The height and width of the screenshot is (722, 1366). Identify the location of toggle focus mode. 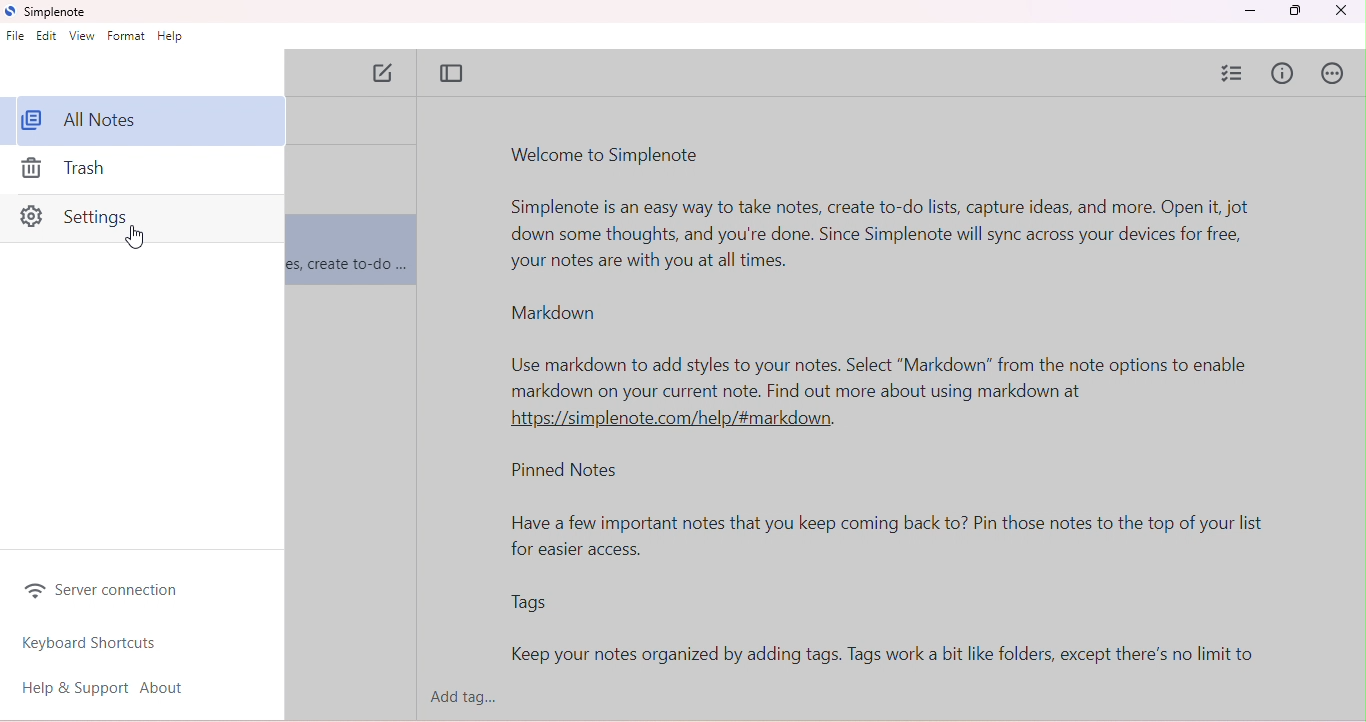
(452, 73).